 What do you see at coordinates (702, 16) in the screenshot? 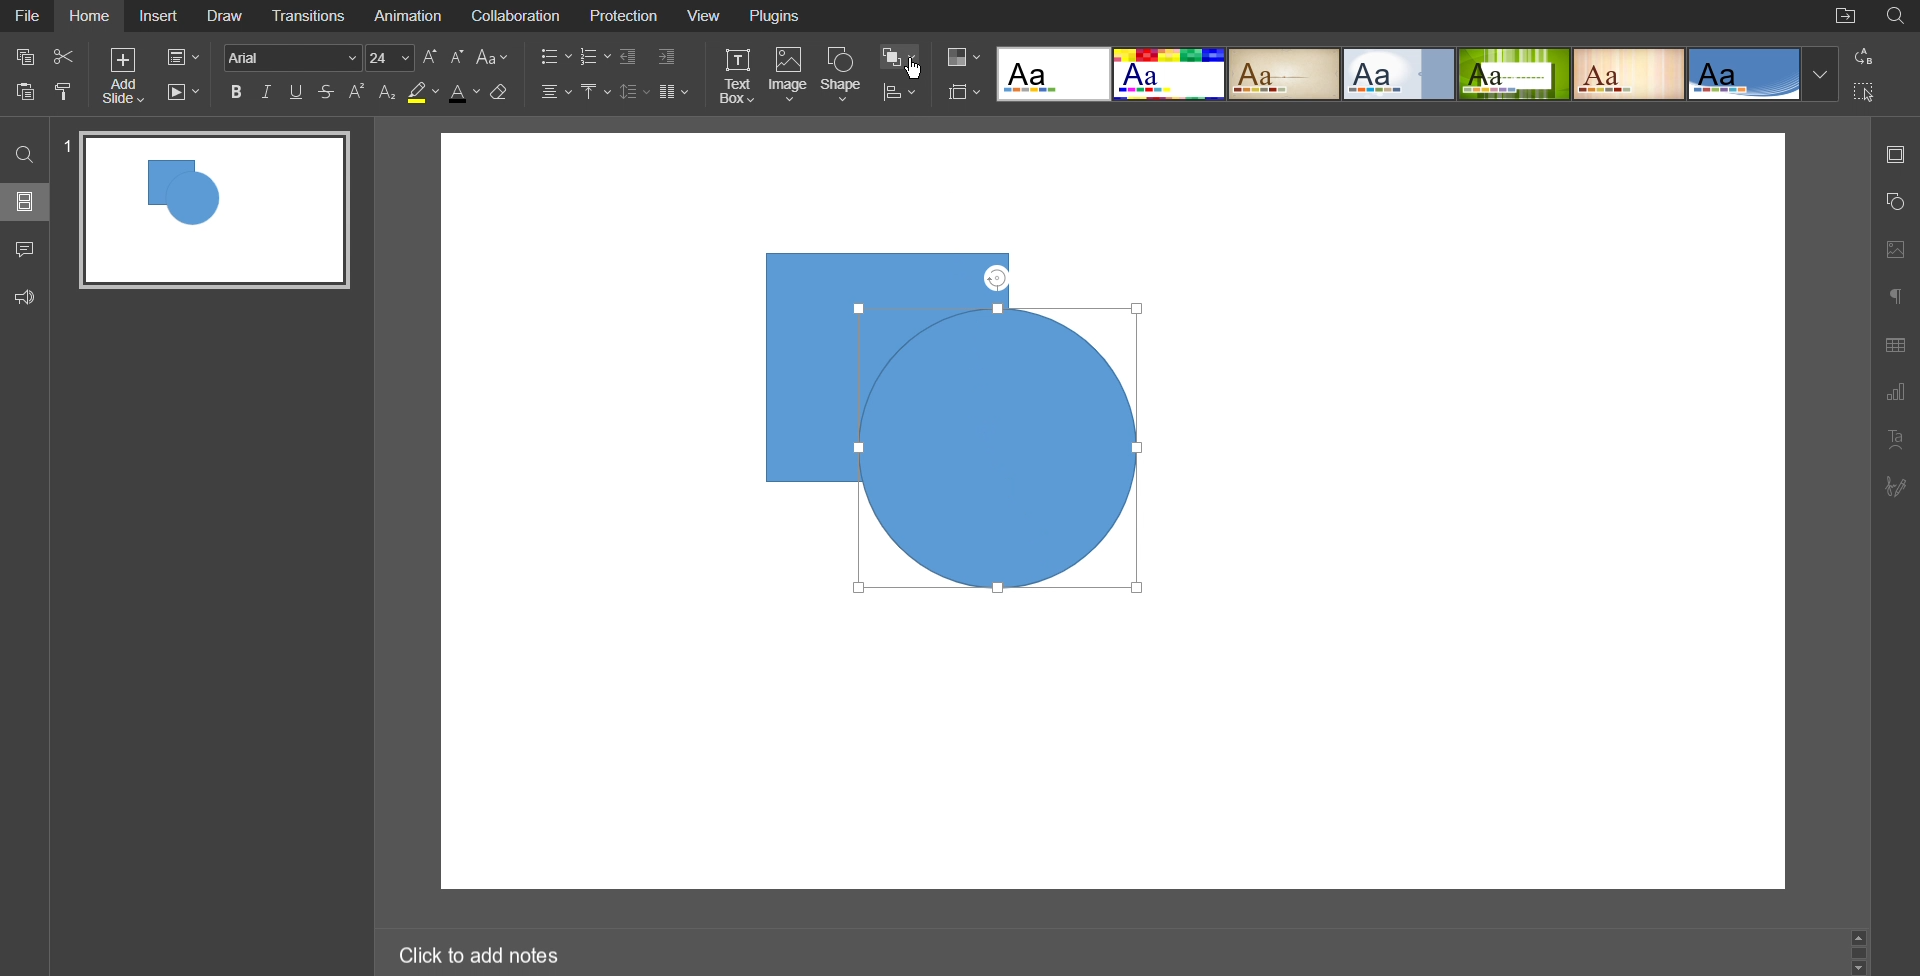
I see `View` at bounding box center [702, 16].